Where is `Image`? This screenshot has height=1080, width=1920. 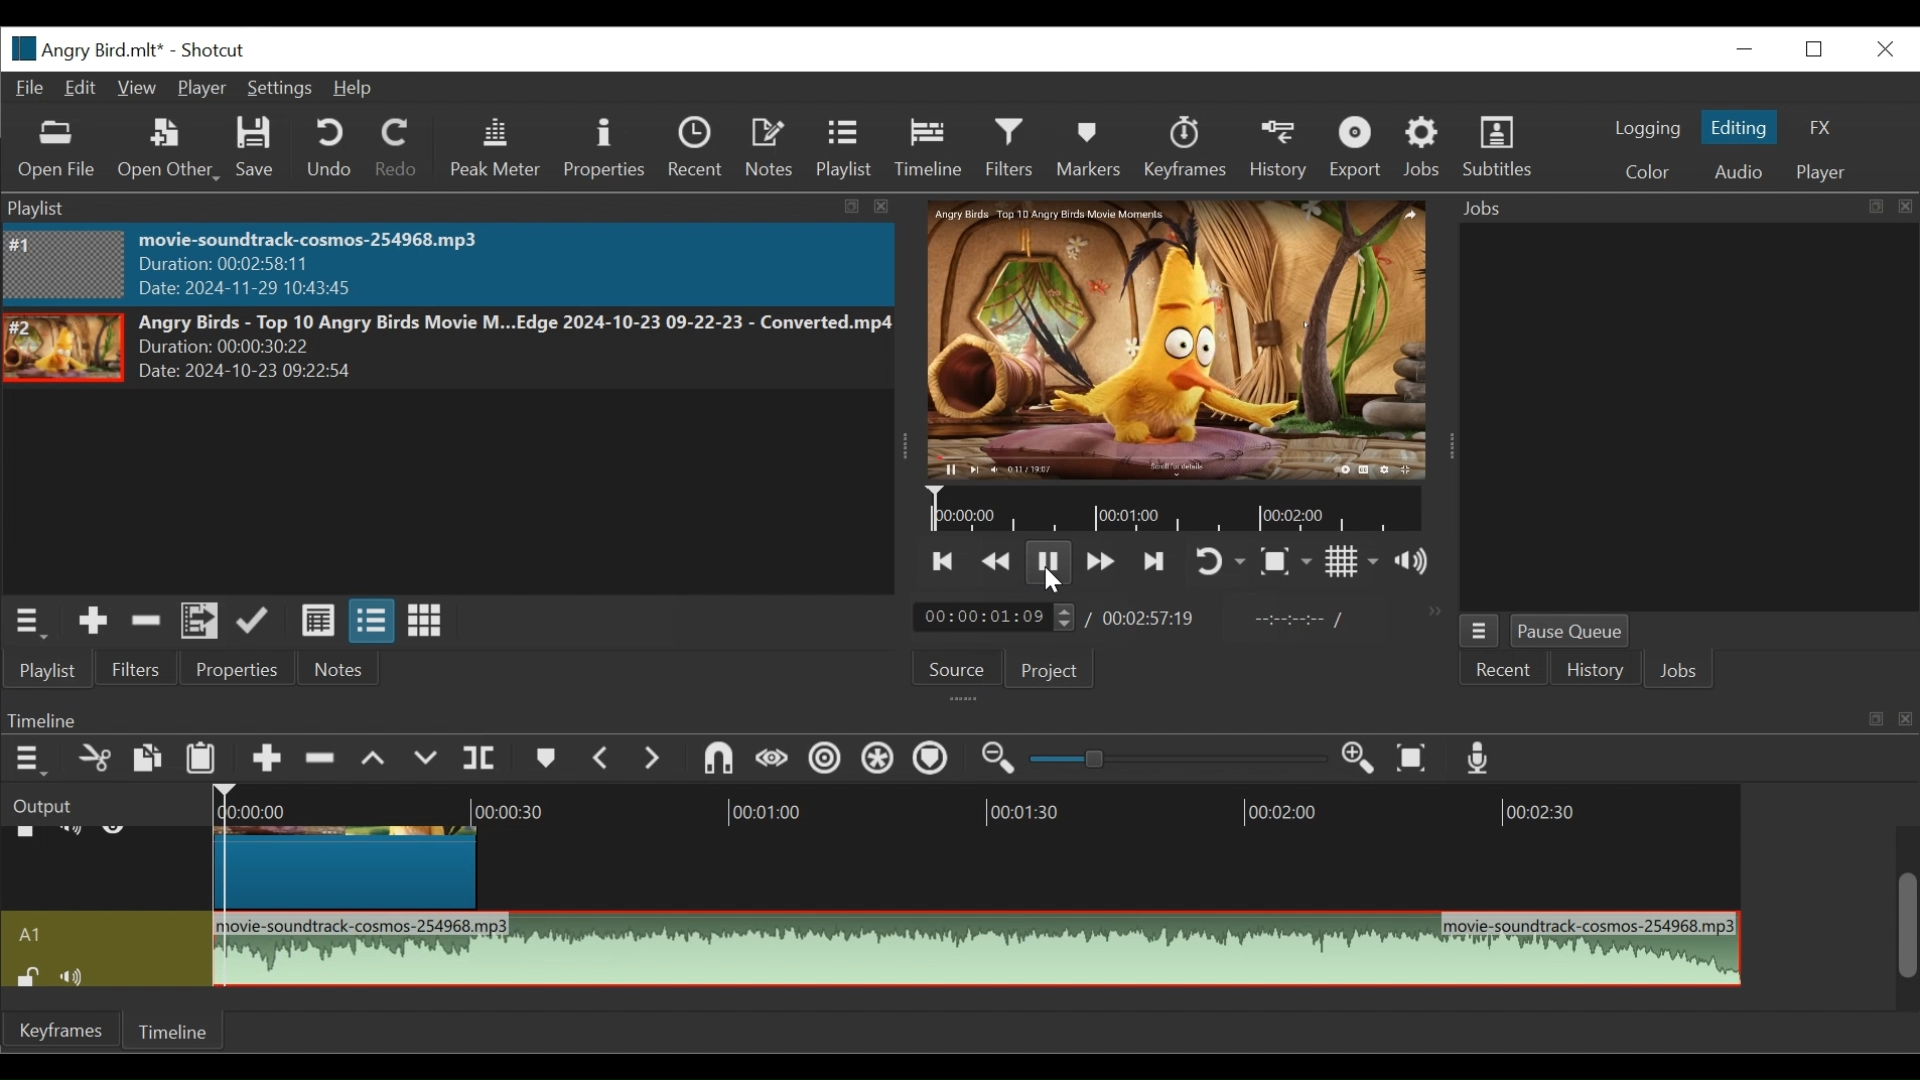
Image is located at coordinates (64, 348).